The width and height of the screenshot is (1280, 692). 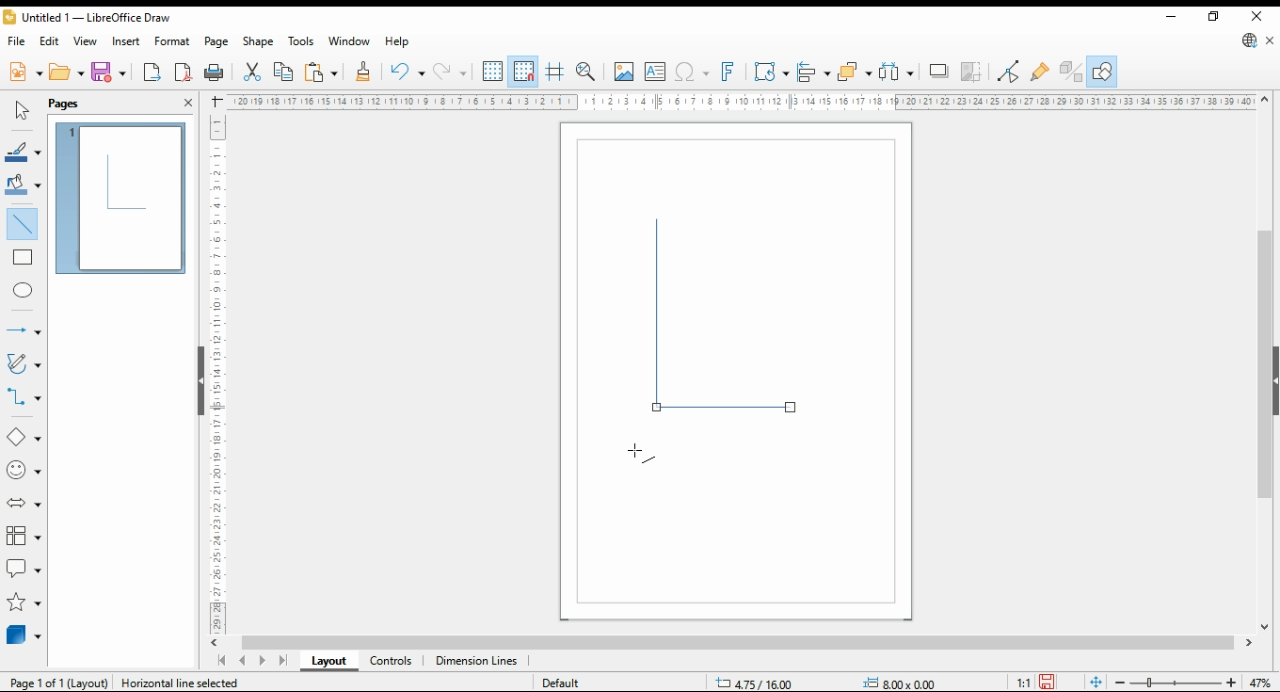 I want to click on curves and polygons, so click(x=25, y=363).